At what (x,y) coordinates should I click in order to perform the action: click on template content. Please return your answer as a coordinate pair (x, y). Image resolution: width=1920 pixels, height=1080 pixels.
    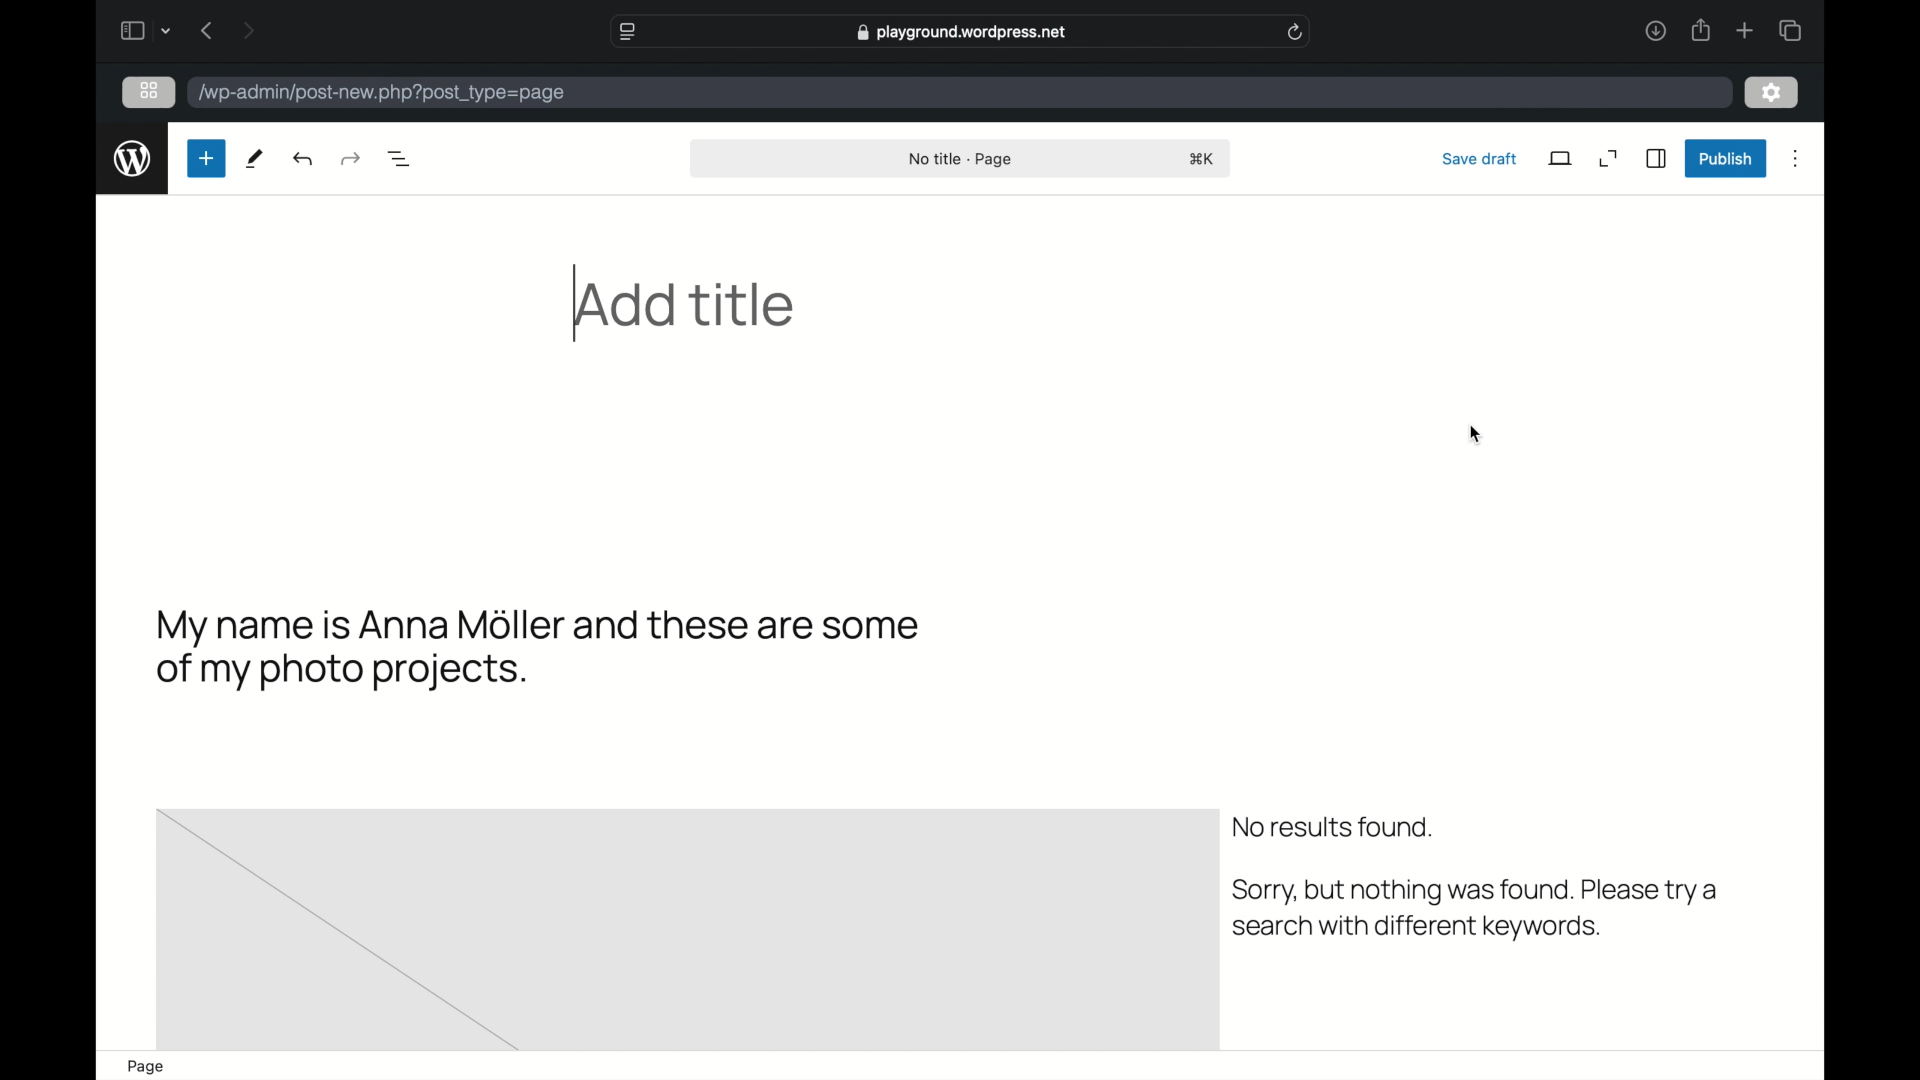
    Looking at the image, I should click on (1332, 829).